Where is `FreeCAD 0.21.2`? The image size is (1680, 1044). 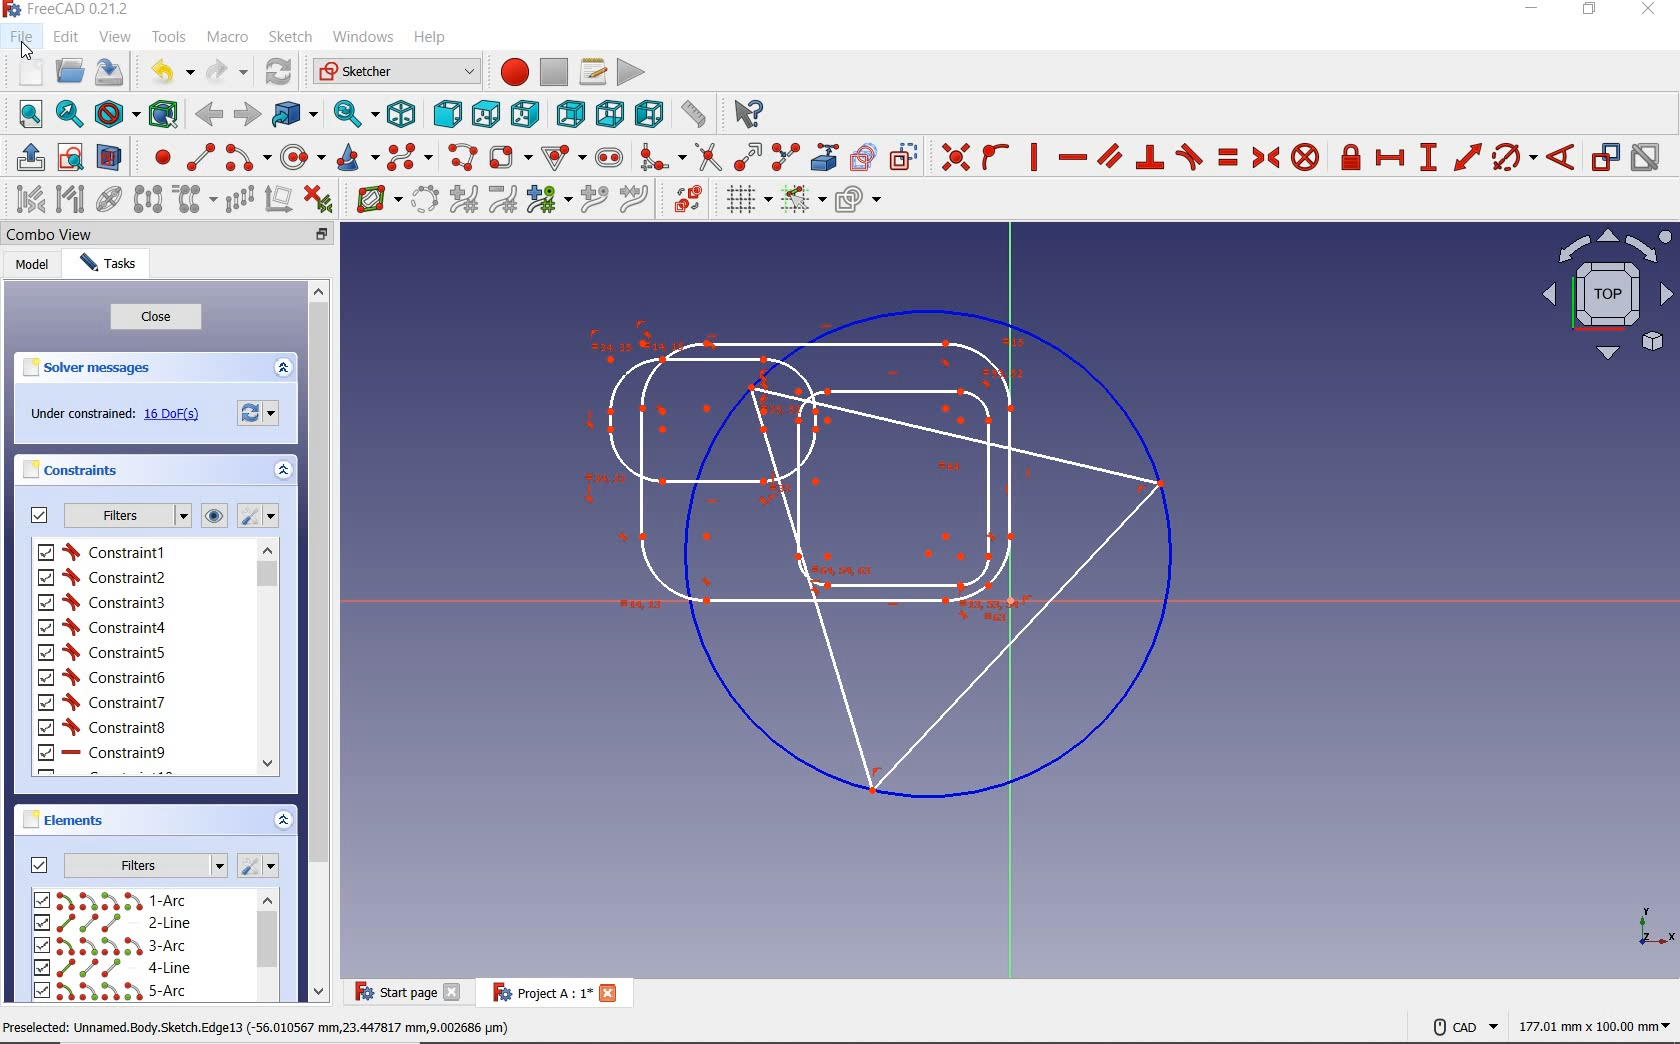 FreeCAD 0.21.2 is located at coordinates (71, 10).